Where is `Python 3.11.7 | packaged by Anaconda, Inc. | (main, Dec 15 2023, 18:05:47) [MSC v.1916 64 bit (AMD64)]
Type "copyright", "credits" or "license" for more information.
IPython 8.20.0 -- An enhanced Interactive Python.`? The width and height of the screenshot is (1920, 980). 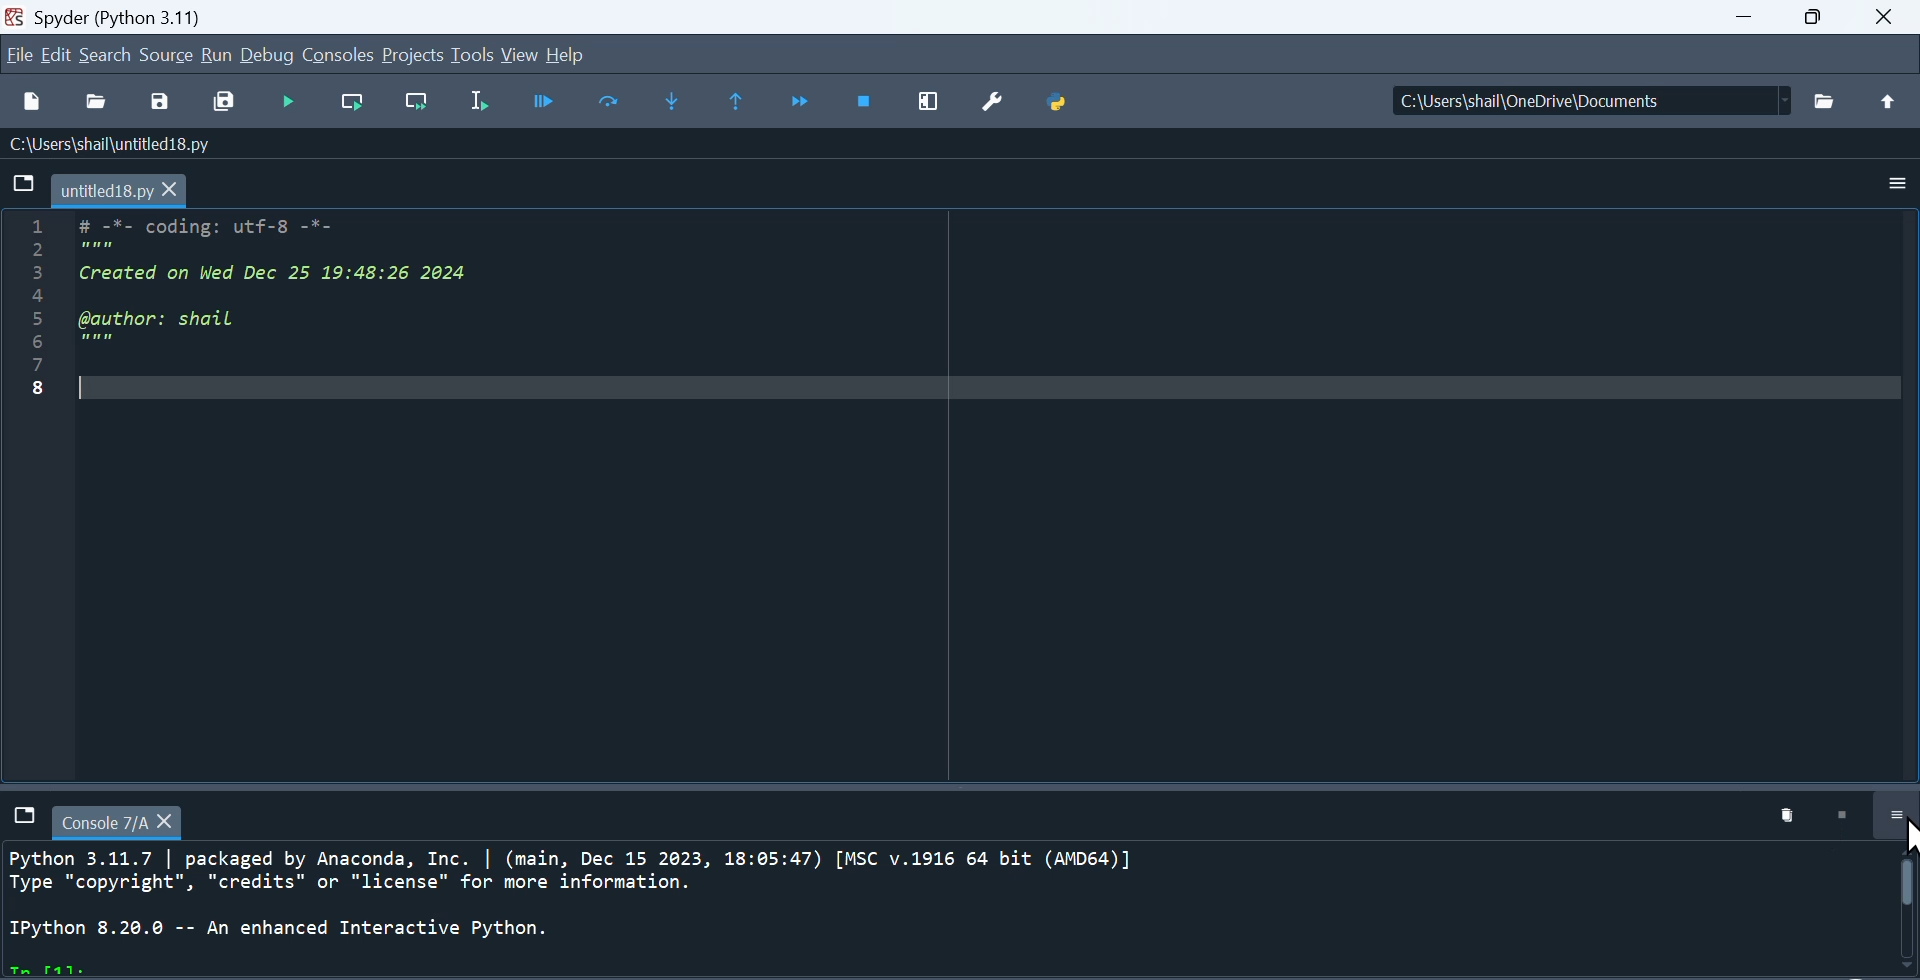
Python 3.11.7 | packaged by Anaconda, Inc. | (main, Dec 15 2023, 18:05:47) [MSC v.1916 64 bit (AMD64)]
Type "copyright", "credits" or "license" for more information.
IPython 8.20.0 -- An enhanced Interactive Python. is located at coordinates (953, 907).